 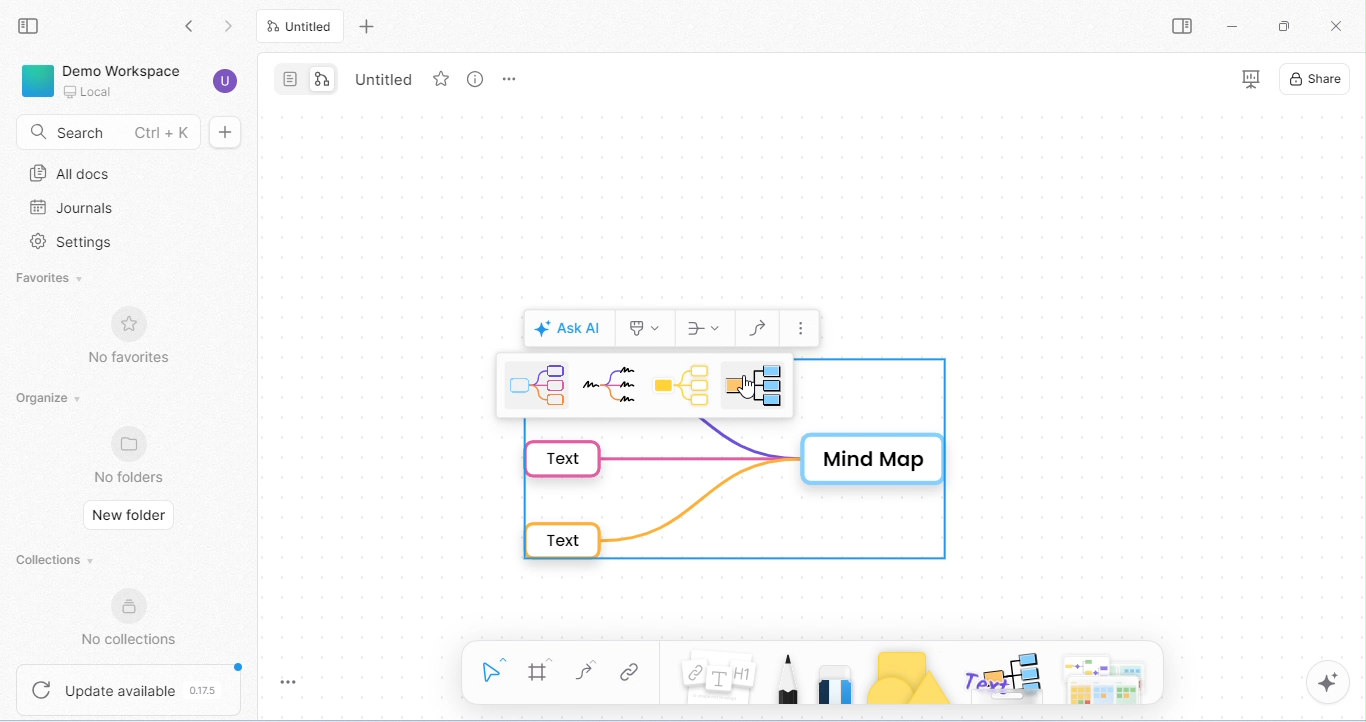 What do you see at coordinates (288, 685) in the screenshot?
I see `toggle zoom` at bounding box center [288, 685].